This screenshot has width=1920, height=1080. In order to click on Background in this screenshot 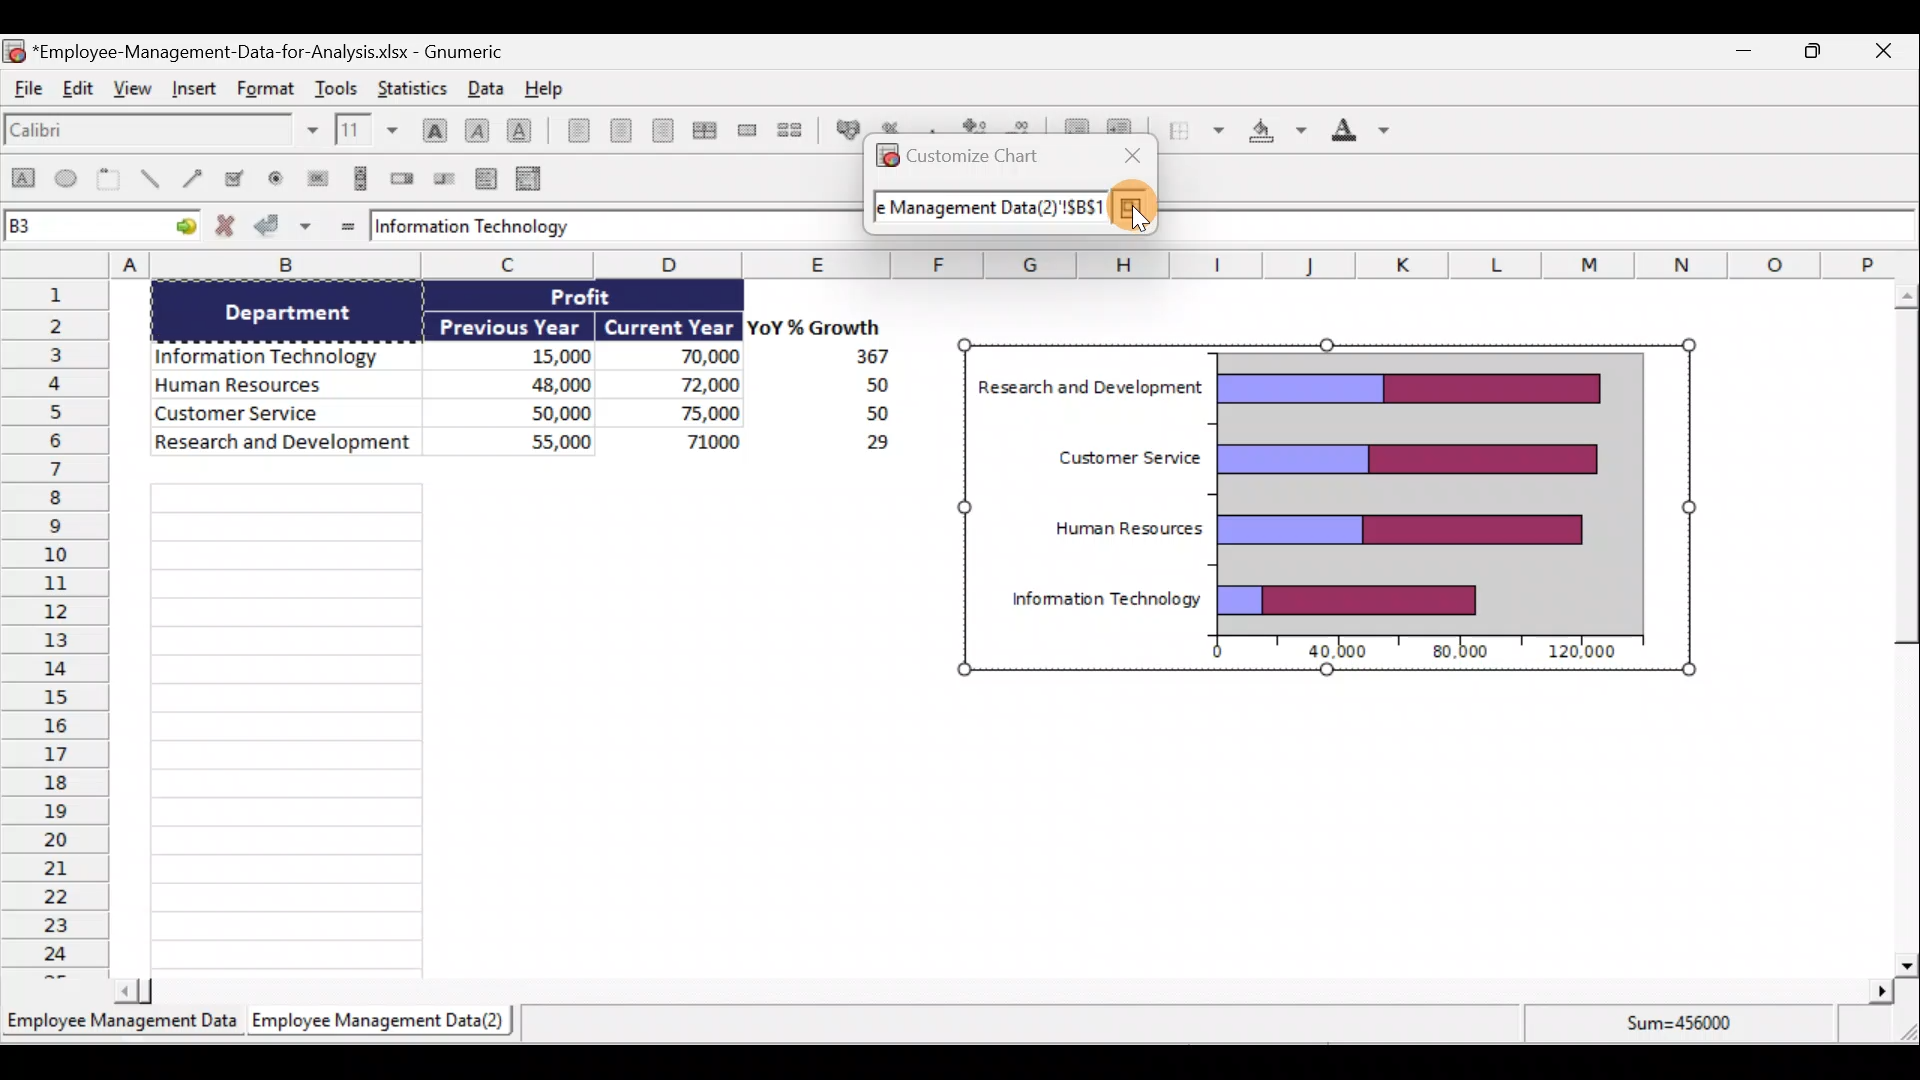, I will do `click(1276, 135)`.